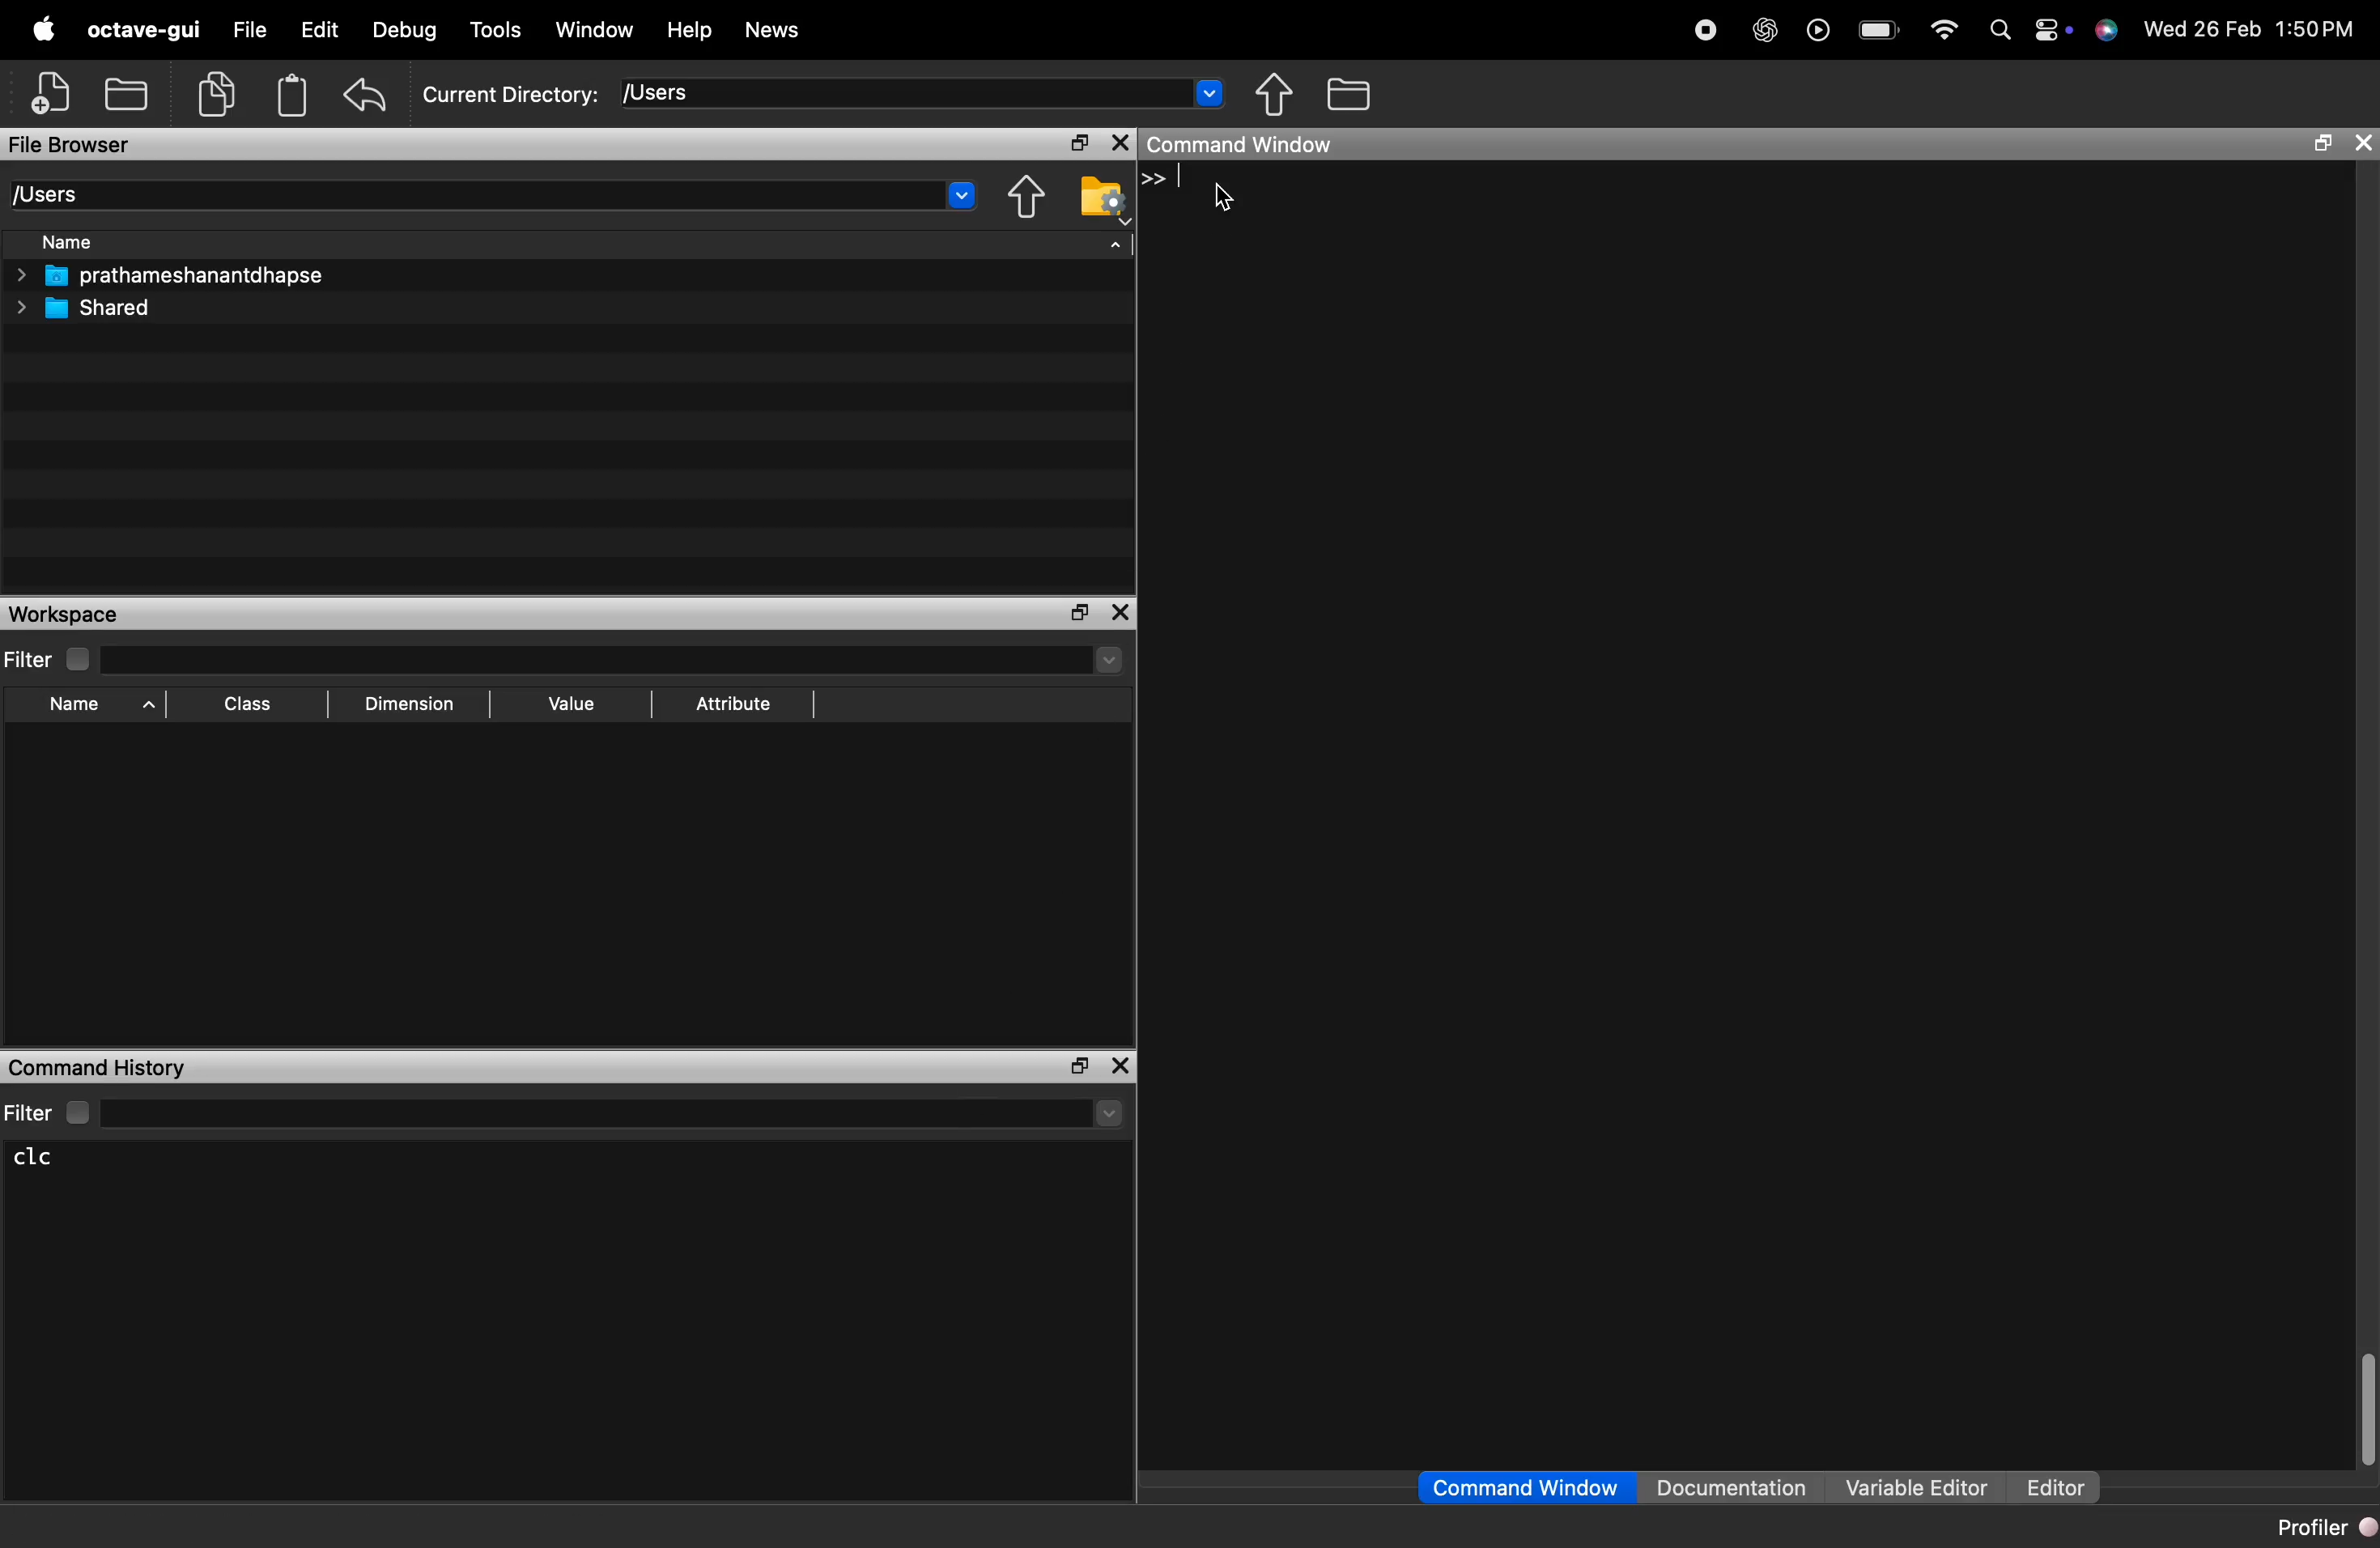  Describe the element at coordinates (1226, 201) in the screenshot. I see `Cursor` at that location.